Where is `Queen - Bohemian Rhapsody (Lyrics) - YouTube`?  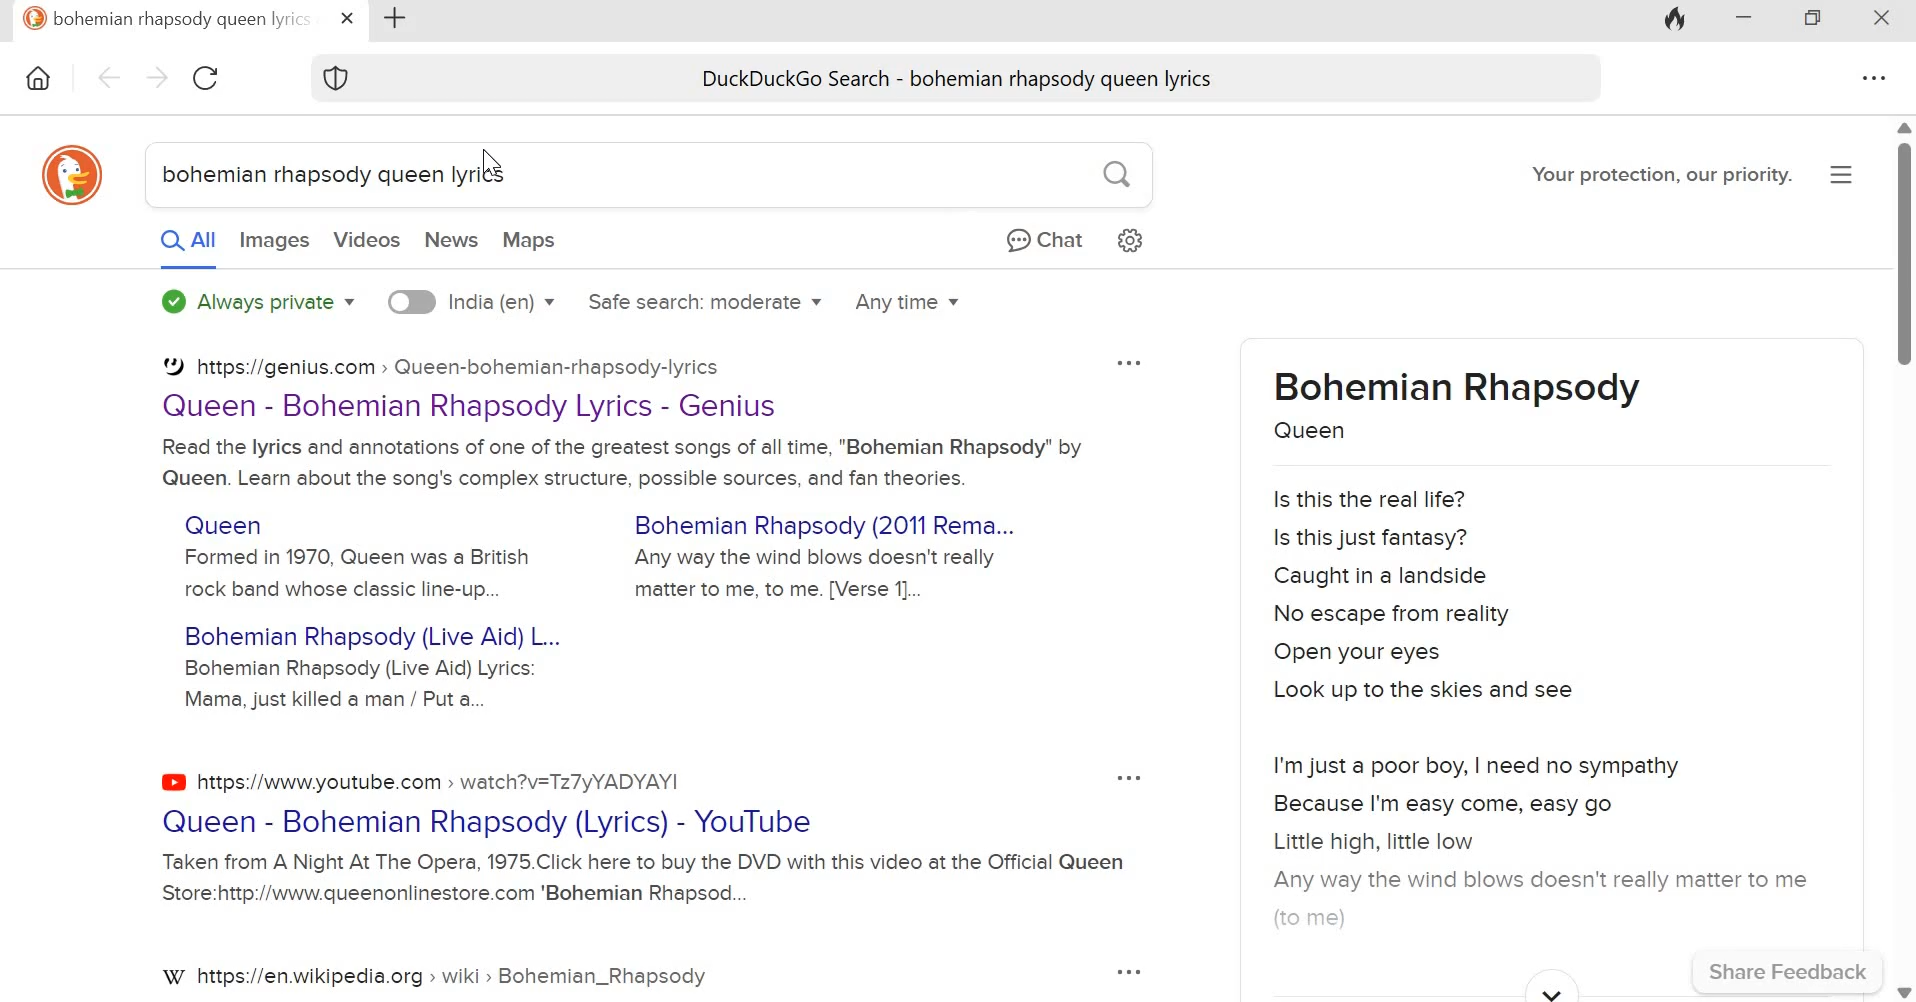
Queen - Bohemian Rhapsody (Lyrics) - YouTube is located at coordinates (493, 820).